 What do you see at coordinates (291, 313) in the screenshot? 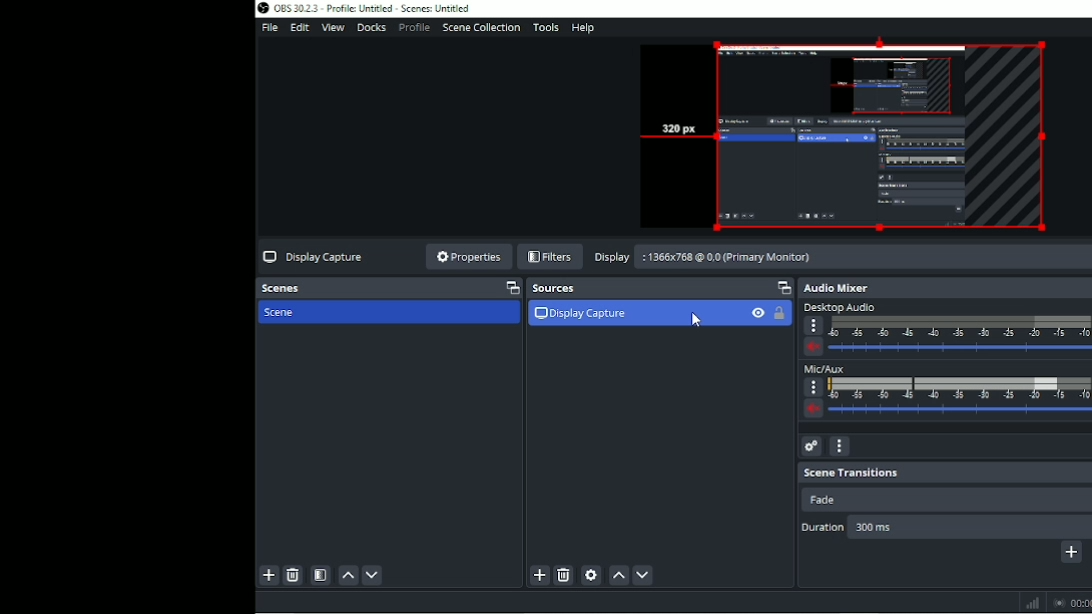
I see `Scene` at bounding box center [291, 313].